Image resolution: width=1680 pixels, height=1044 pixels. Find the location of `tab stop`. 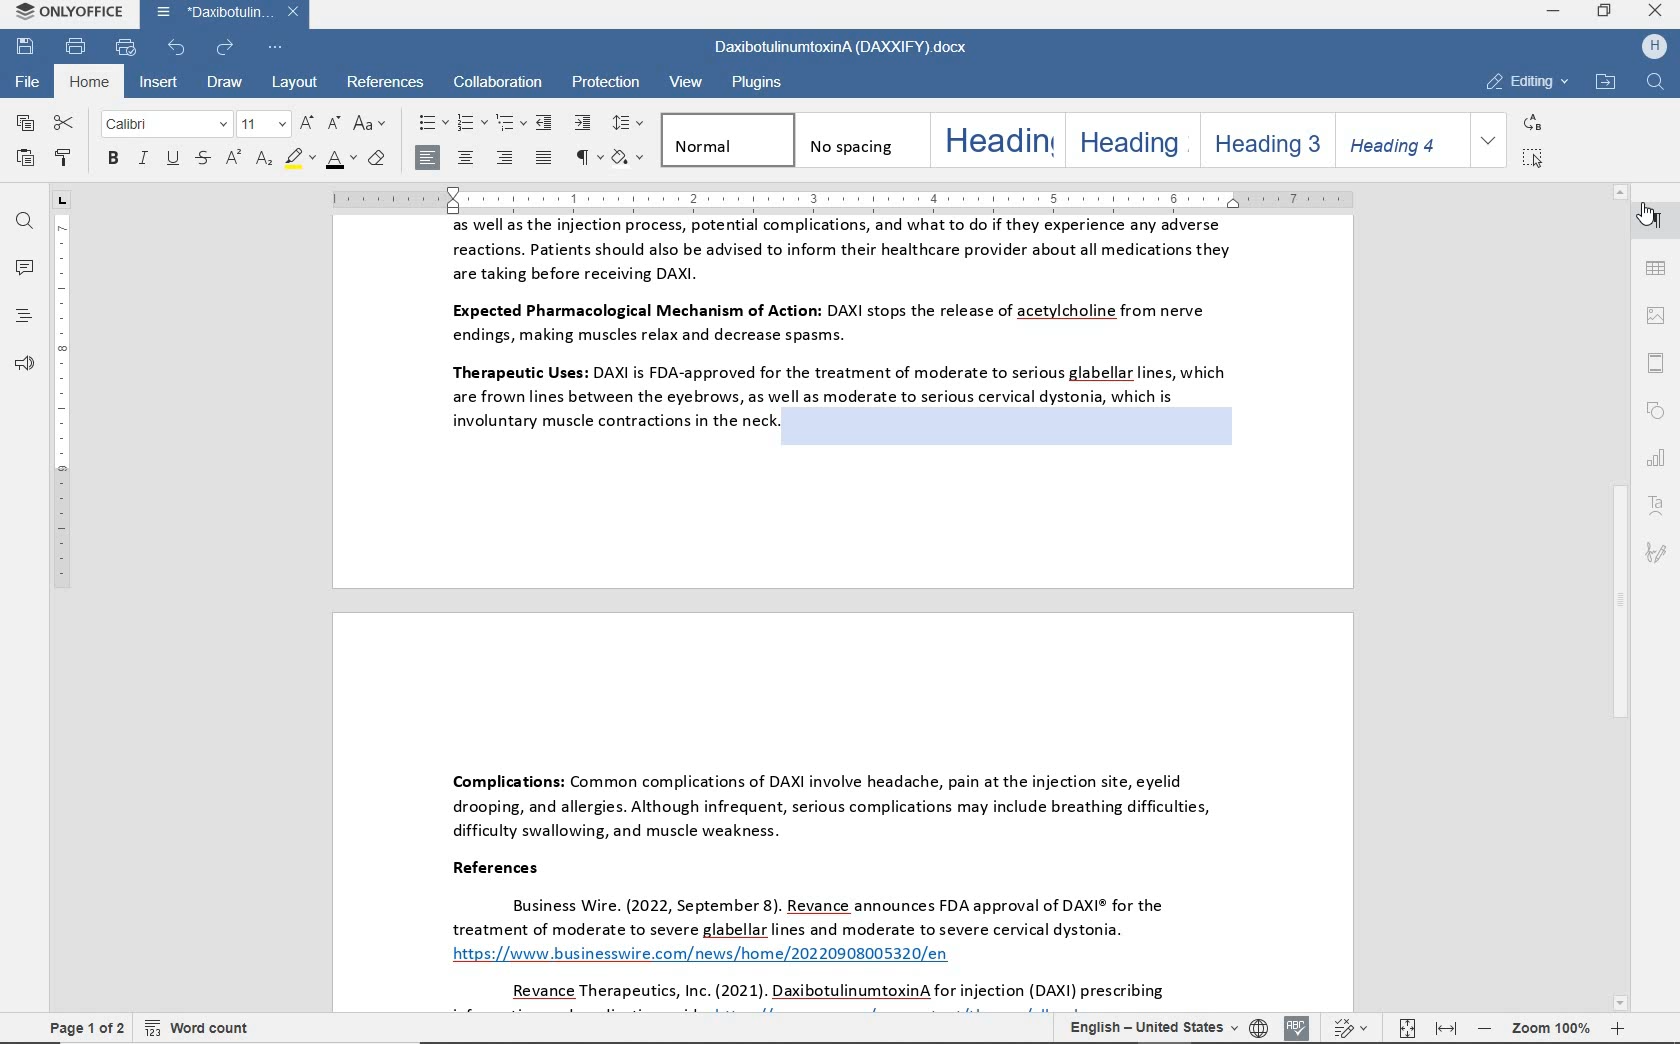

tab stop is located at coordinates (62, 200).